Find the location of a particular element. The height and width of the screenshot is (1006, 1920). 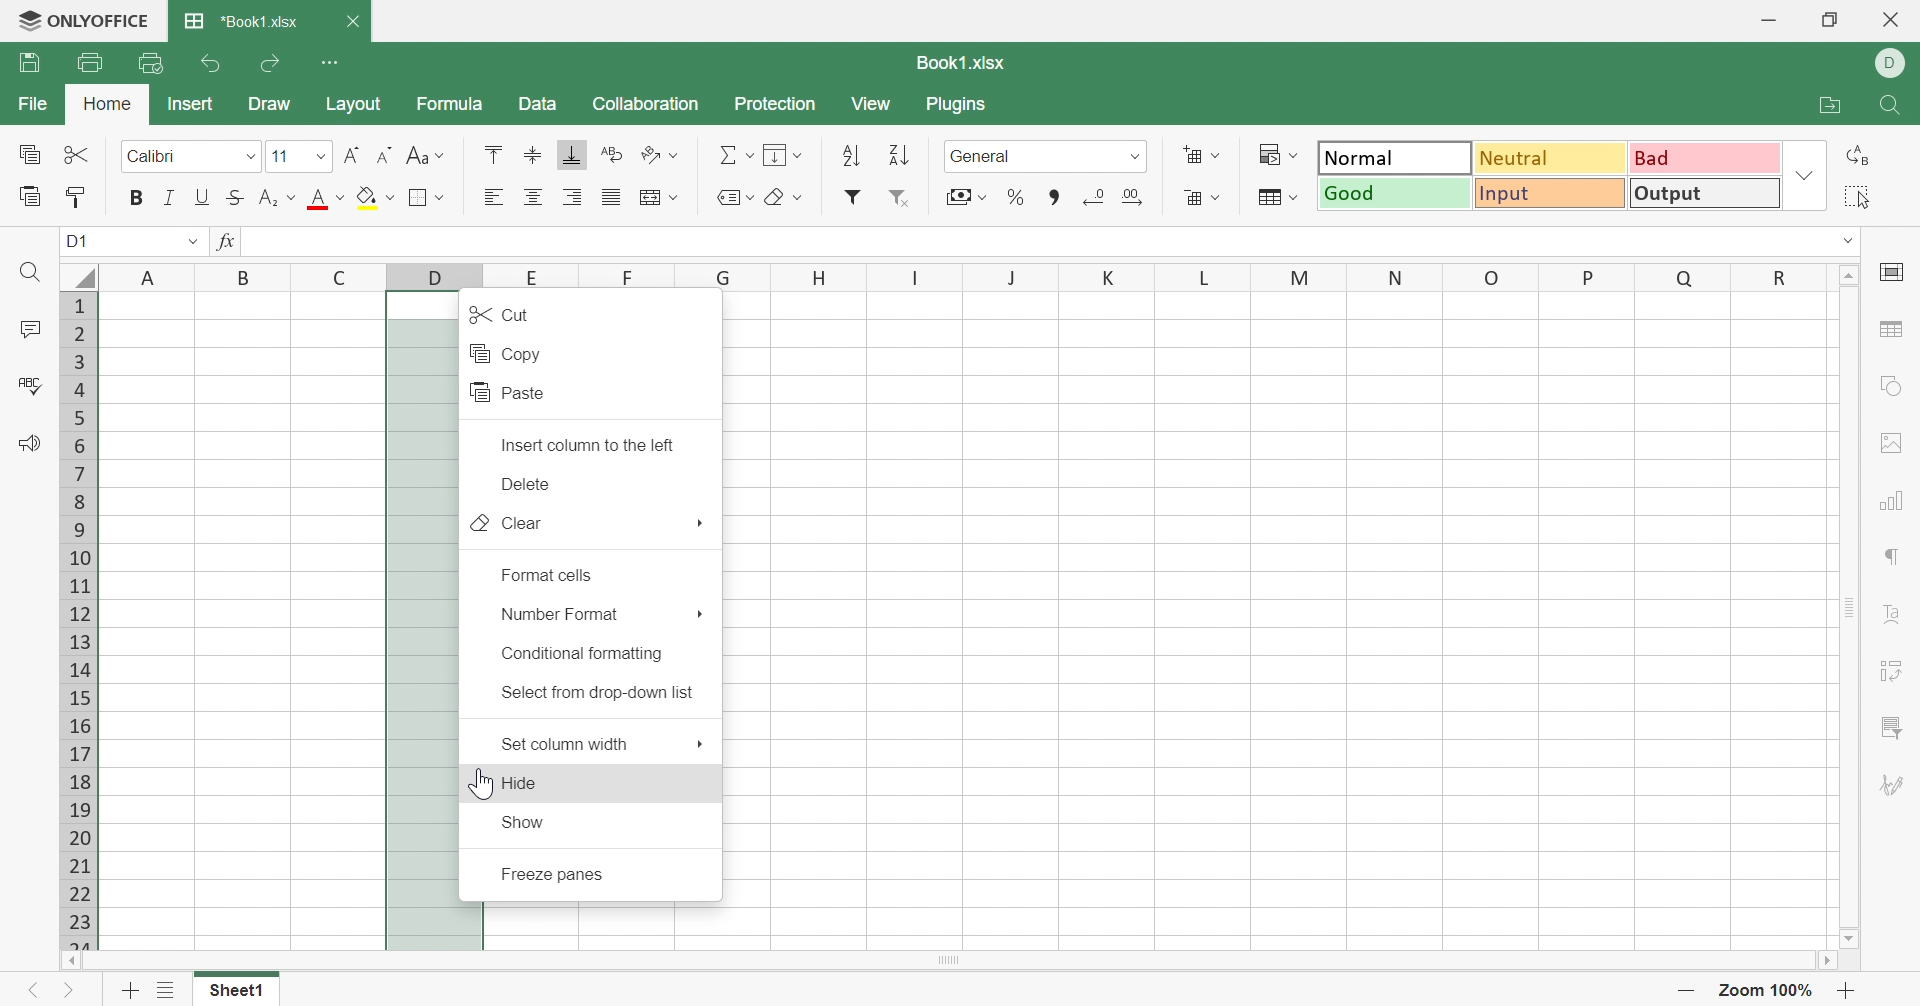

Align Right is located at coordinates (573, 197).